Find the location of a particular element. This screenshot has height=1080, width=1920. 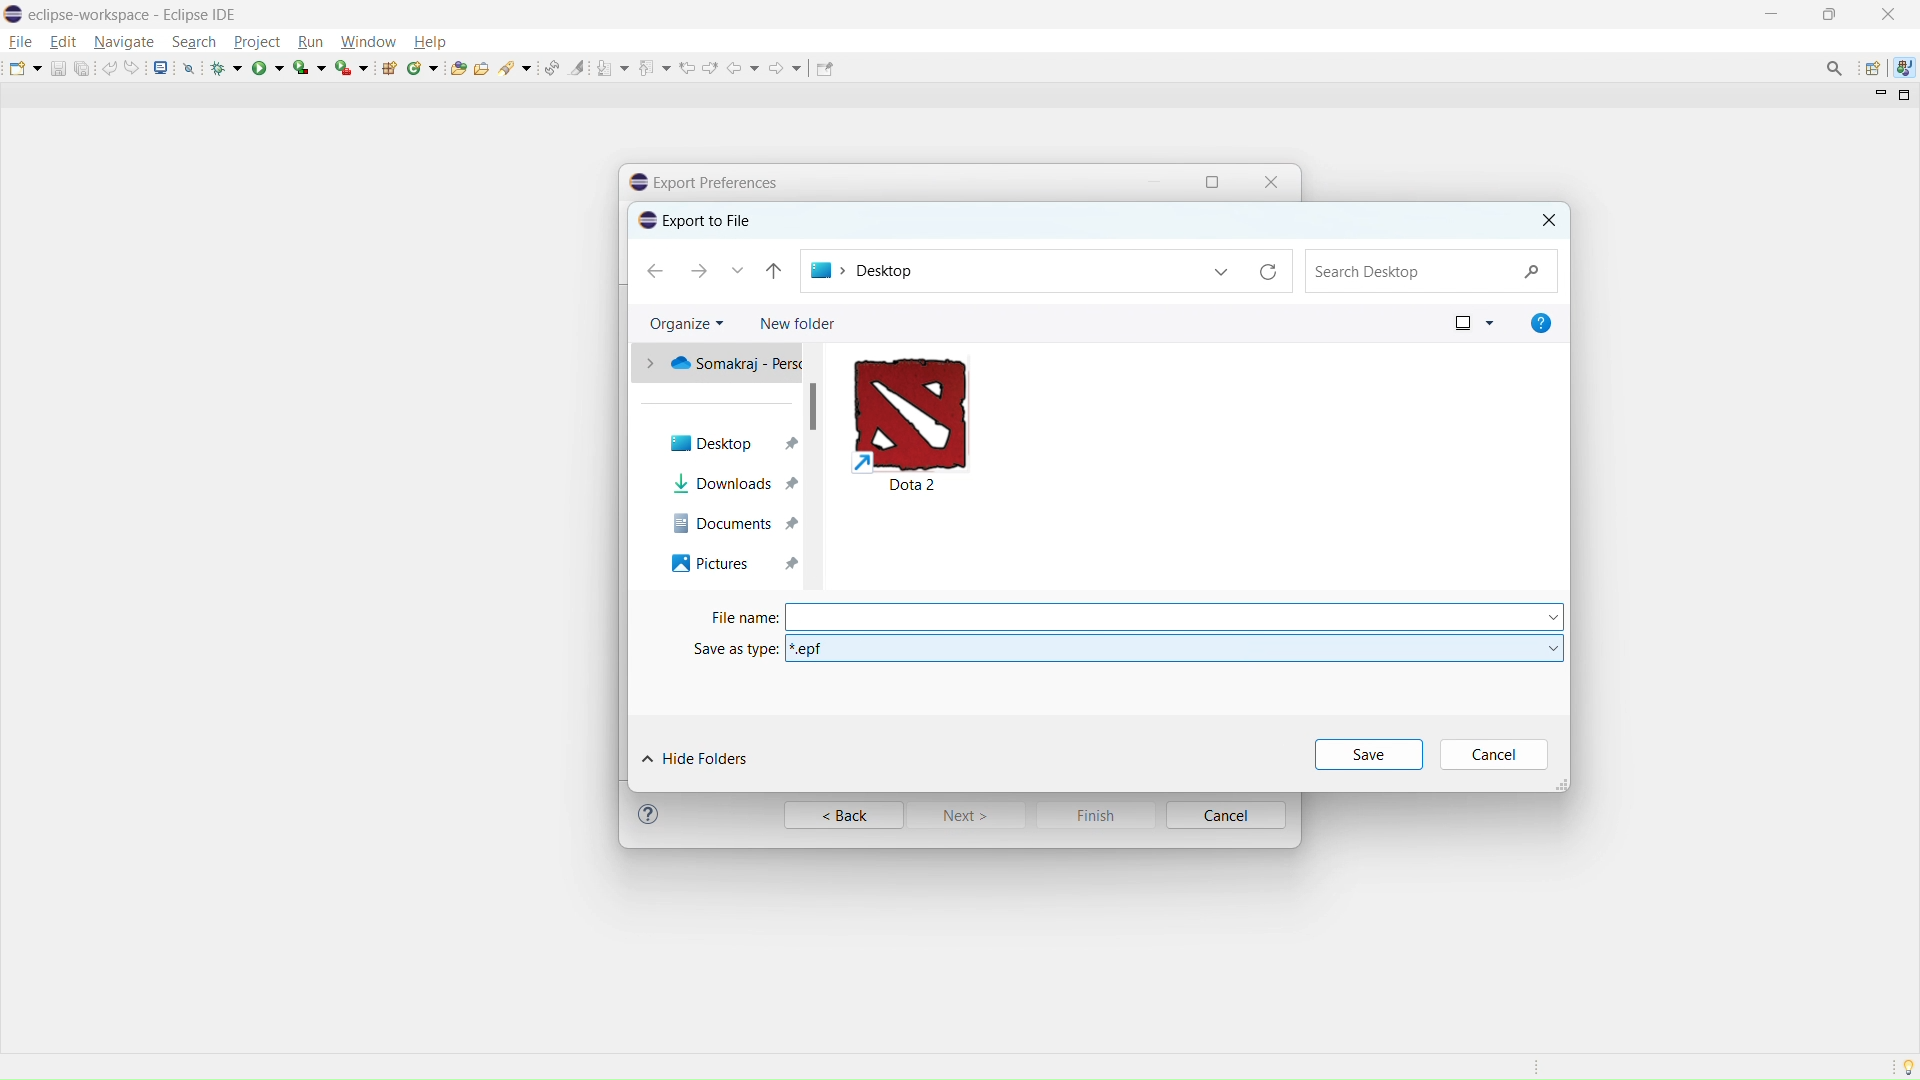

back is located at coordinates (744, 68).